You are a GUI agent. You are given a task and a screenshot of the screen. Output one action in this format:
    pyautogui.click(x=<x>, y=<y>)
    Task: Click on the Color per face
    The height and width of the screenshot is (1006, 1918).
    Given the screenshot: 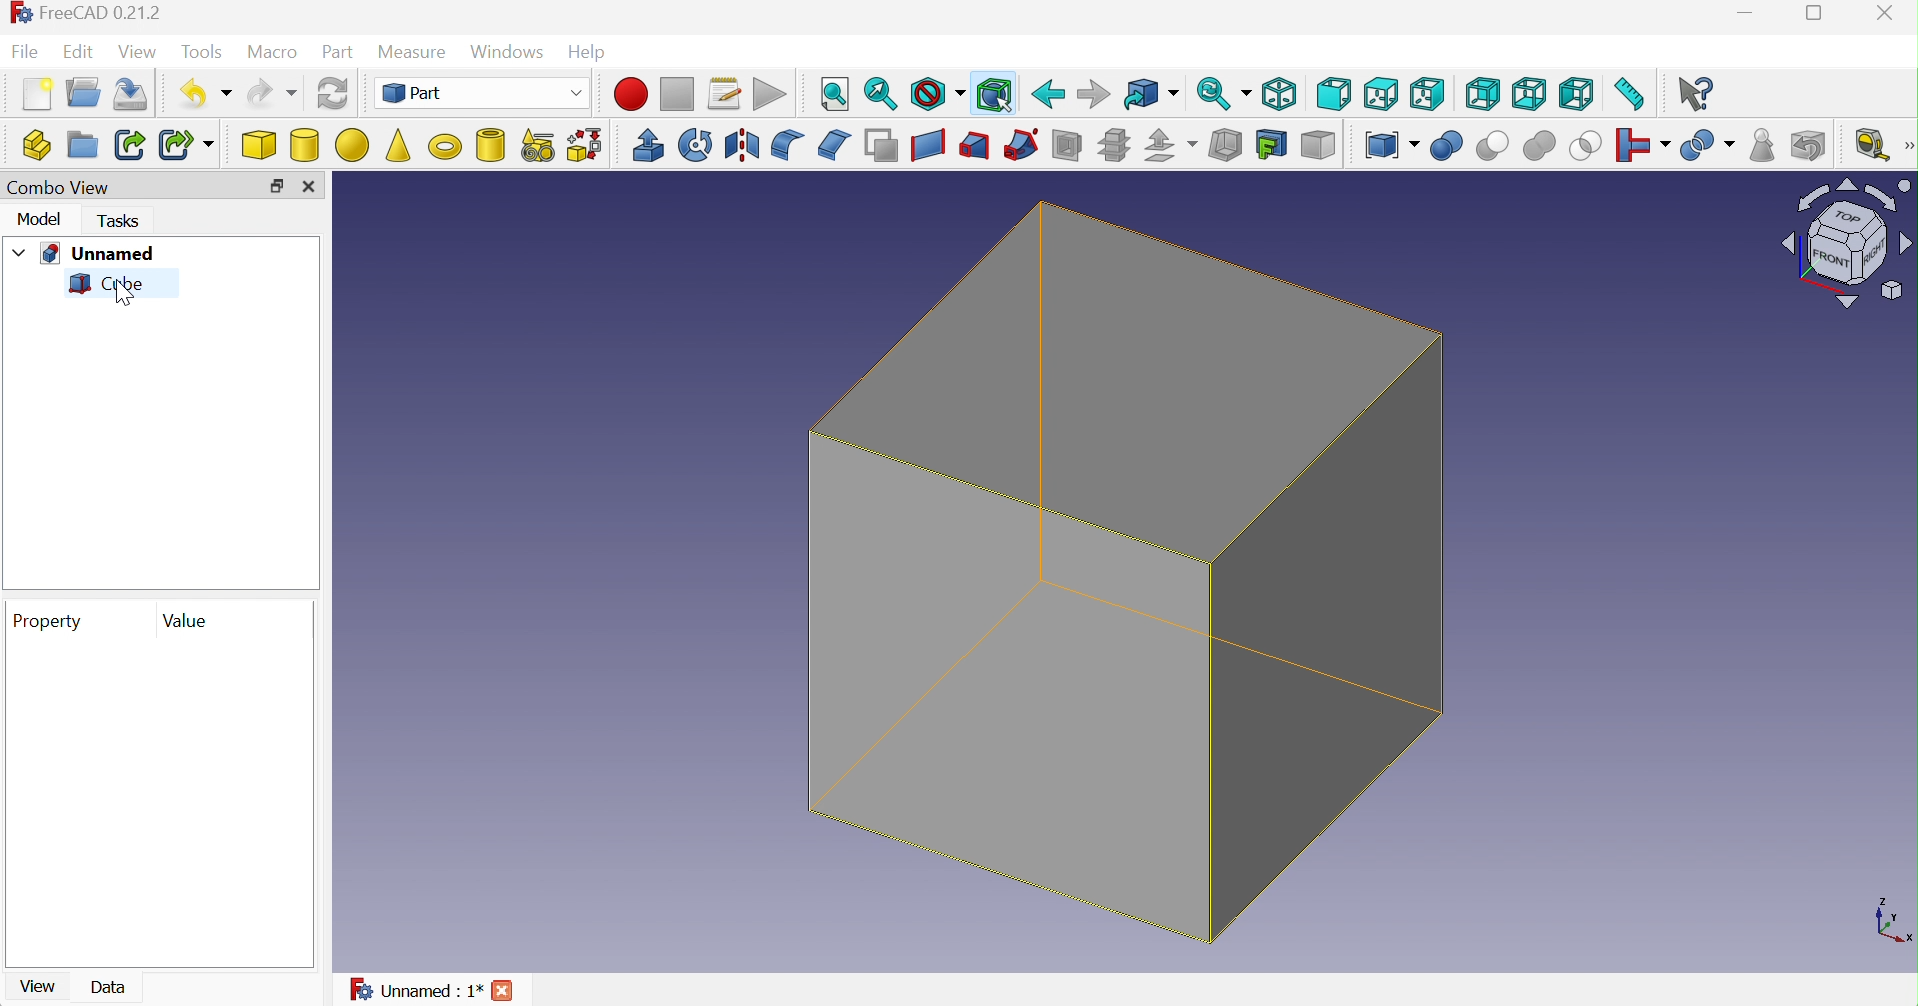 What is the action you would take?
    pyautogui.click(x=1318, y=146)
    